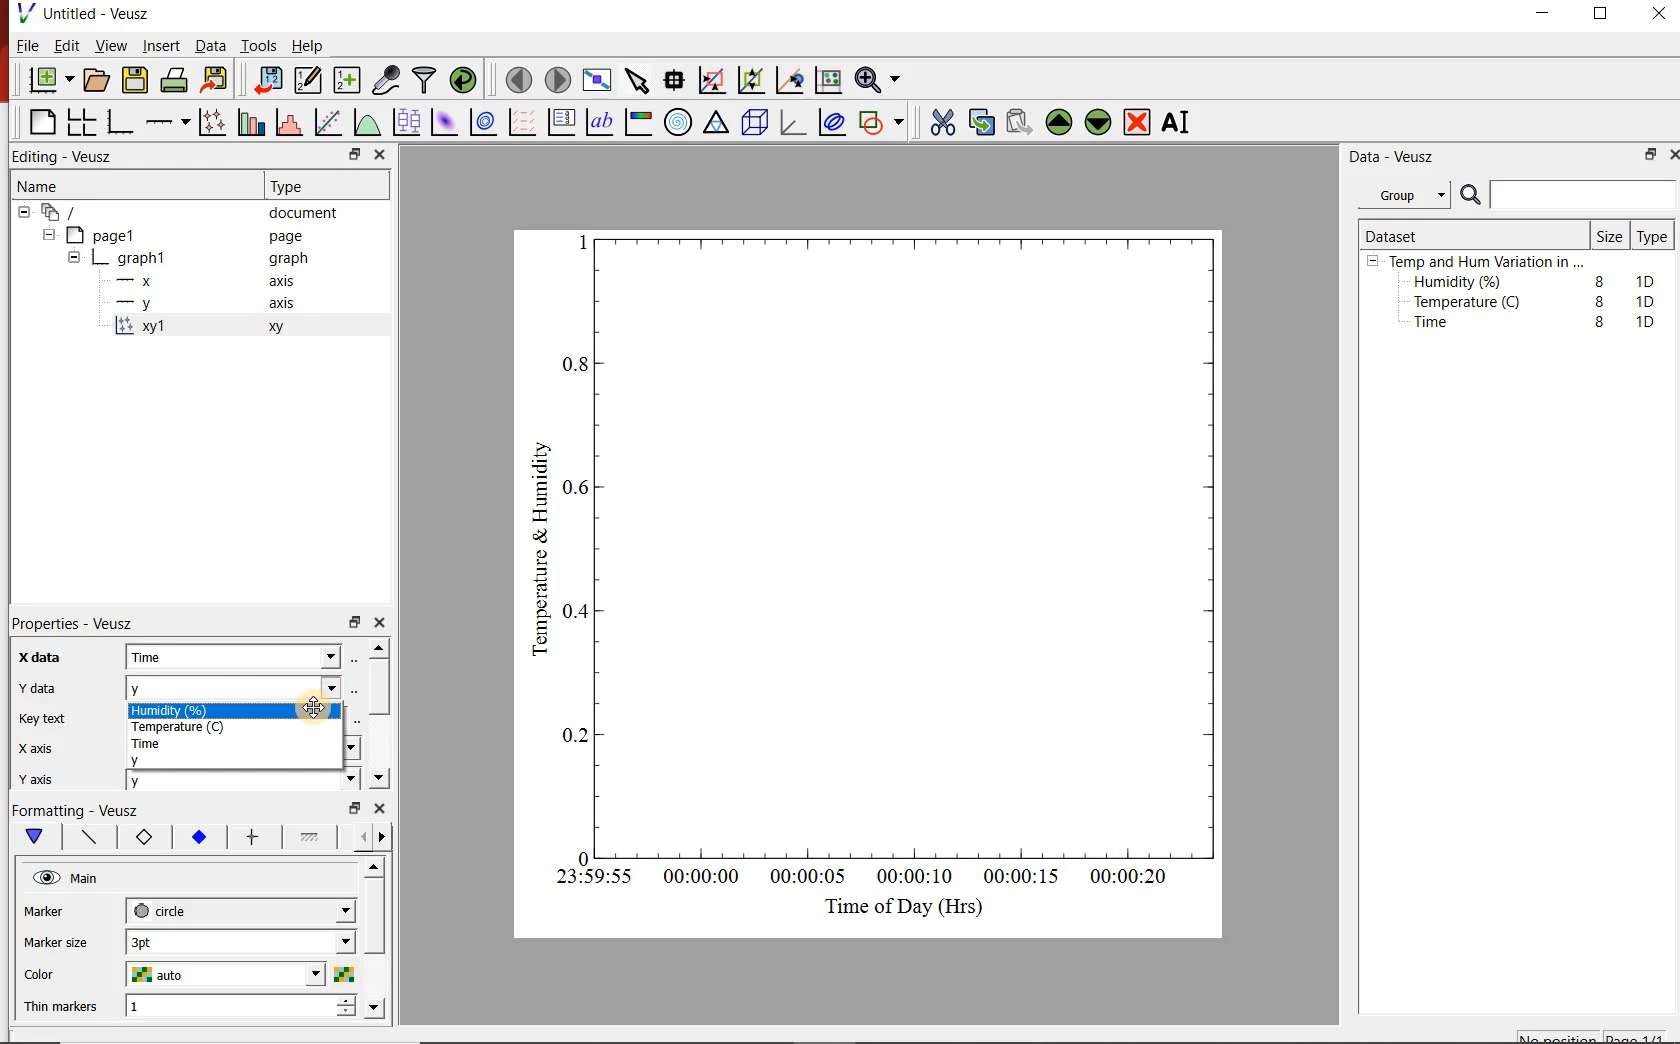 This screenshot has height=1044, width=1680. I want to click on Color dropdown, so click(285, 975).